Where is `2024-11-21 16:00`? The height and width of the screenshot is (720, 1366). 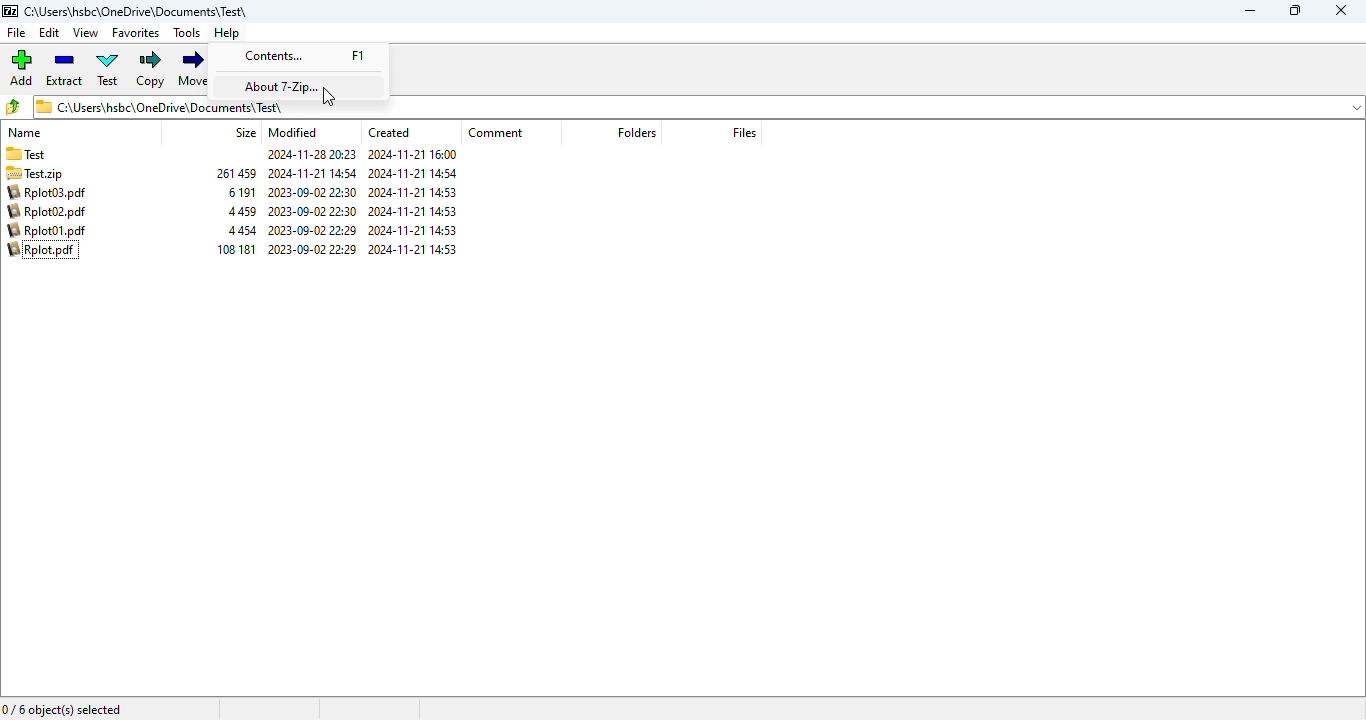
2024-11-21 16:00 is located at coordinates (416, 154).